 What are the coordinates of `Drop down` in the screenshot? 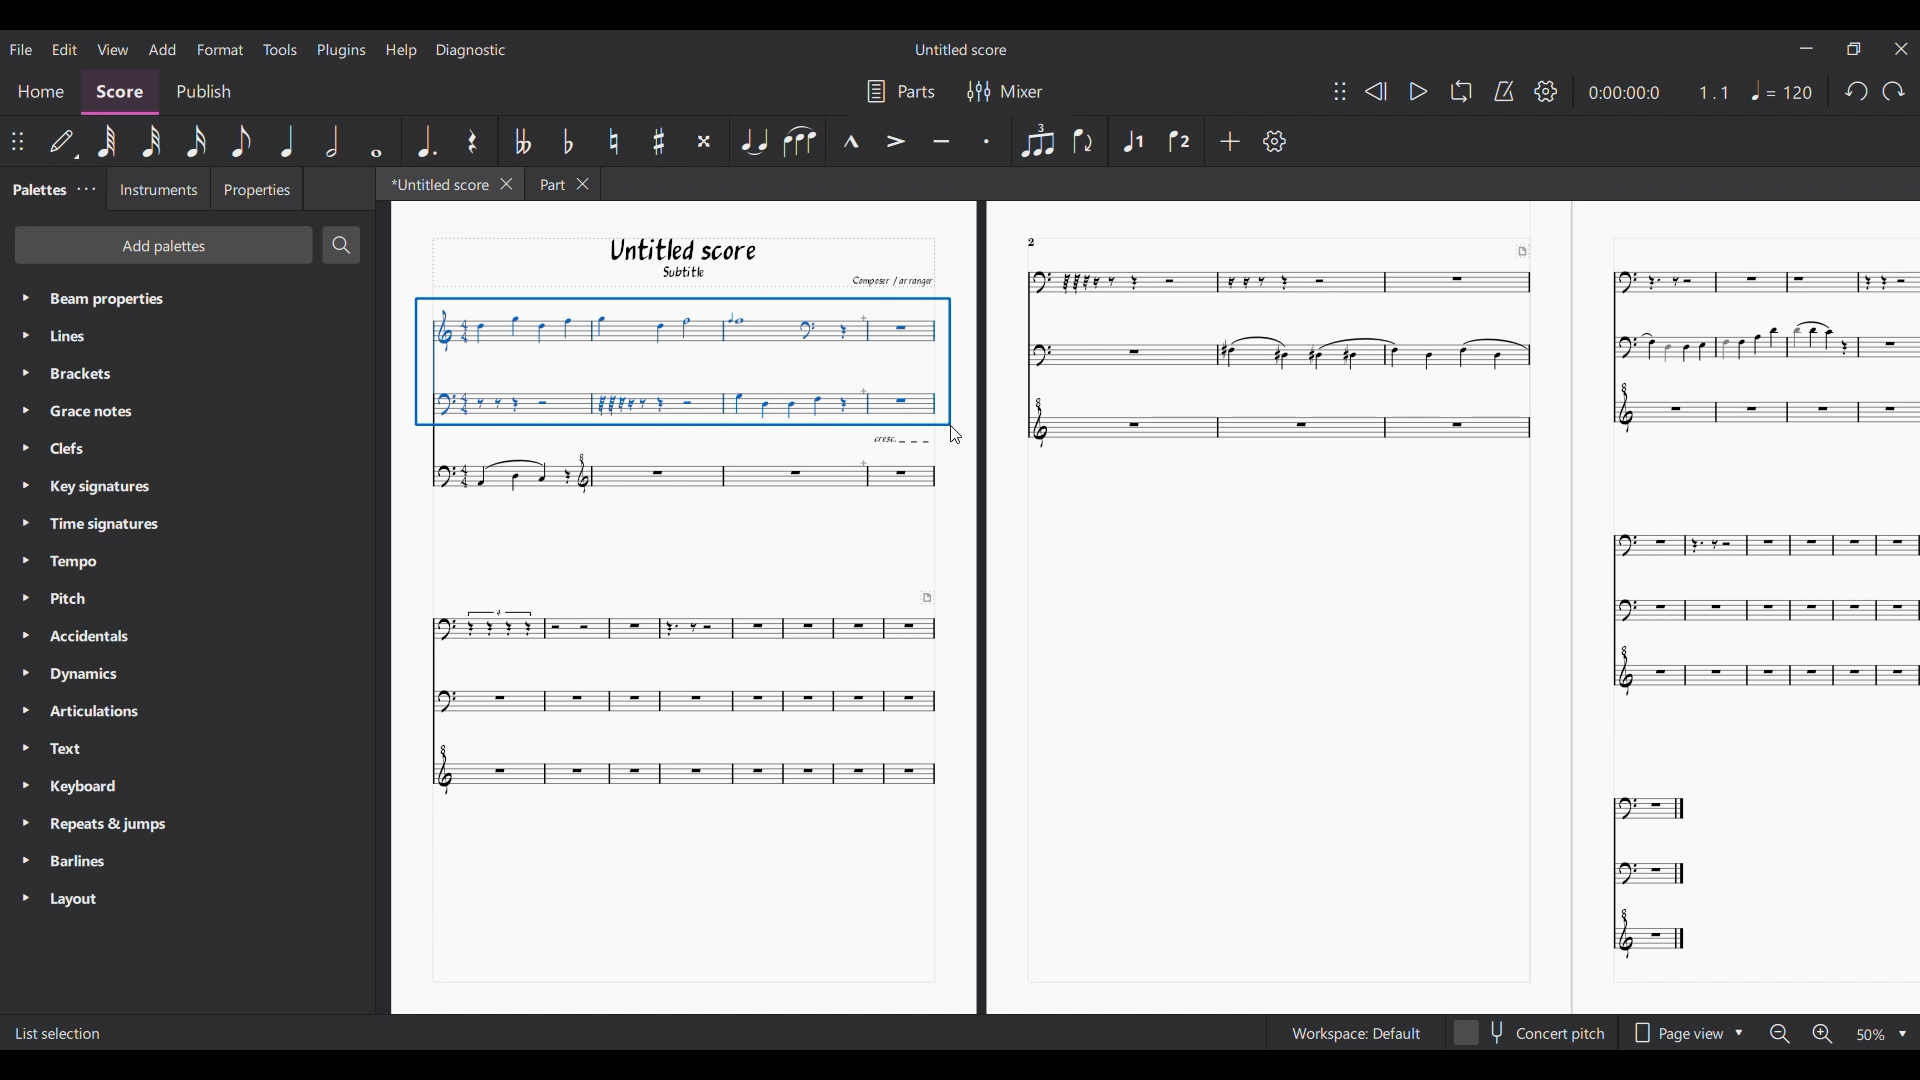 It's located at (1902, 1035).